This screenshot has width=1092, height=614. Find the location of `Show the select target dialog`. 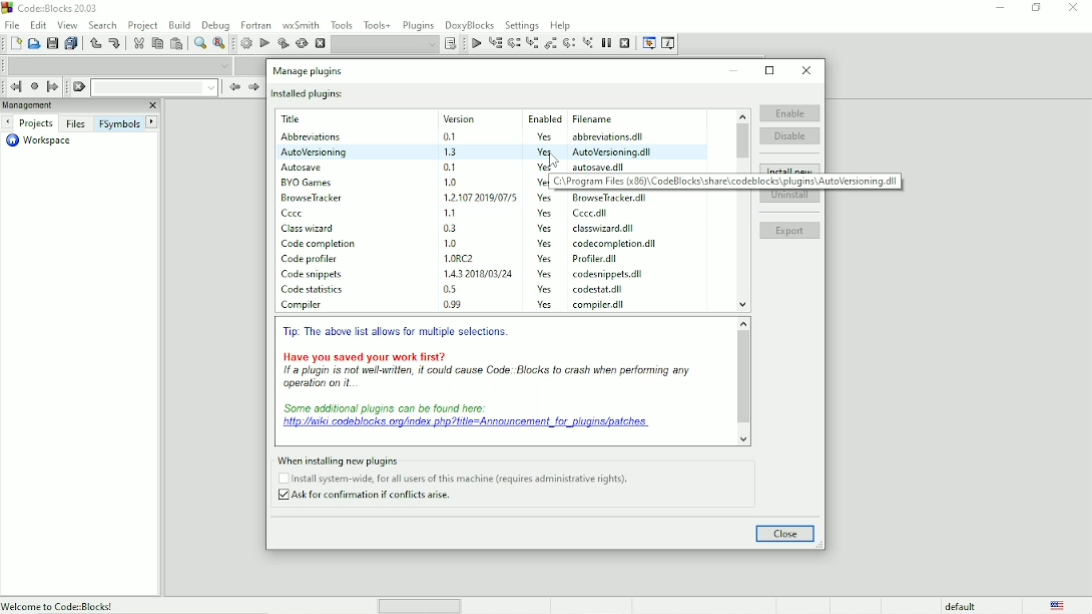

Show the select target dialog is located at coordinates (452, 44).